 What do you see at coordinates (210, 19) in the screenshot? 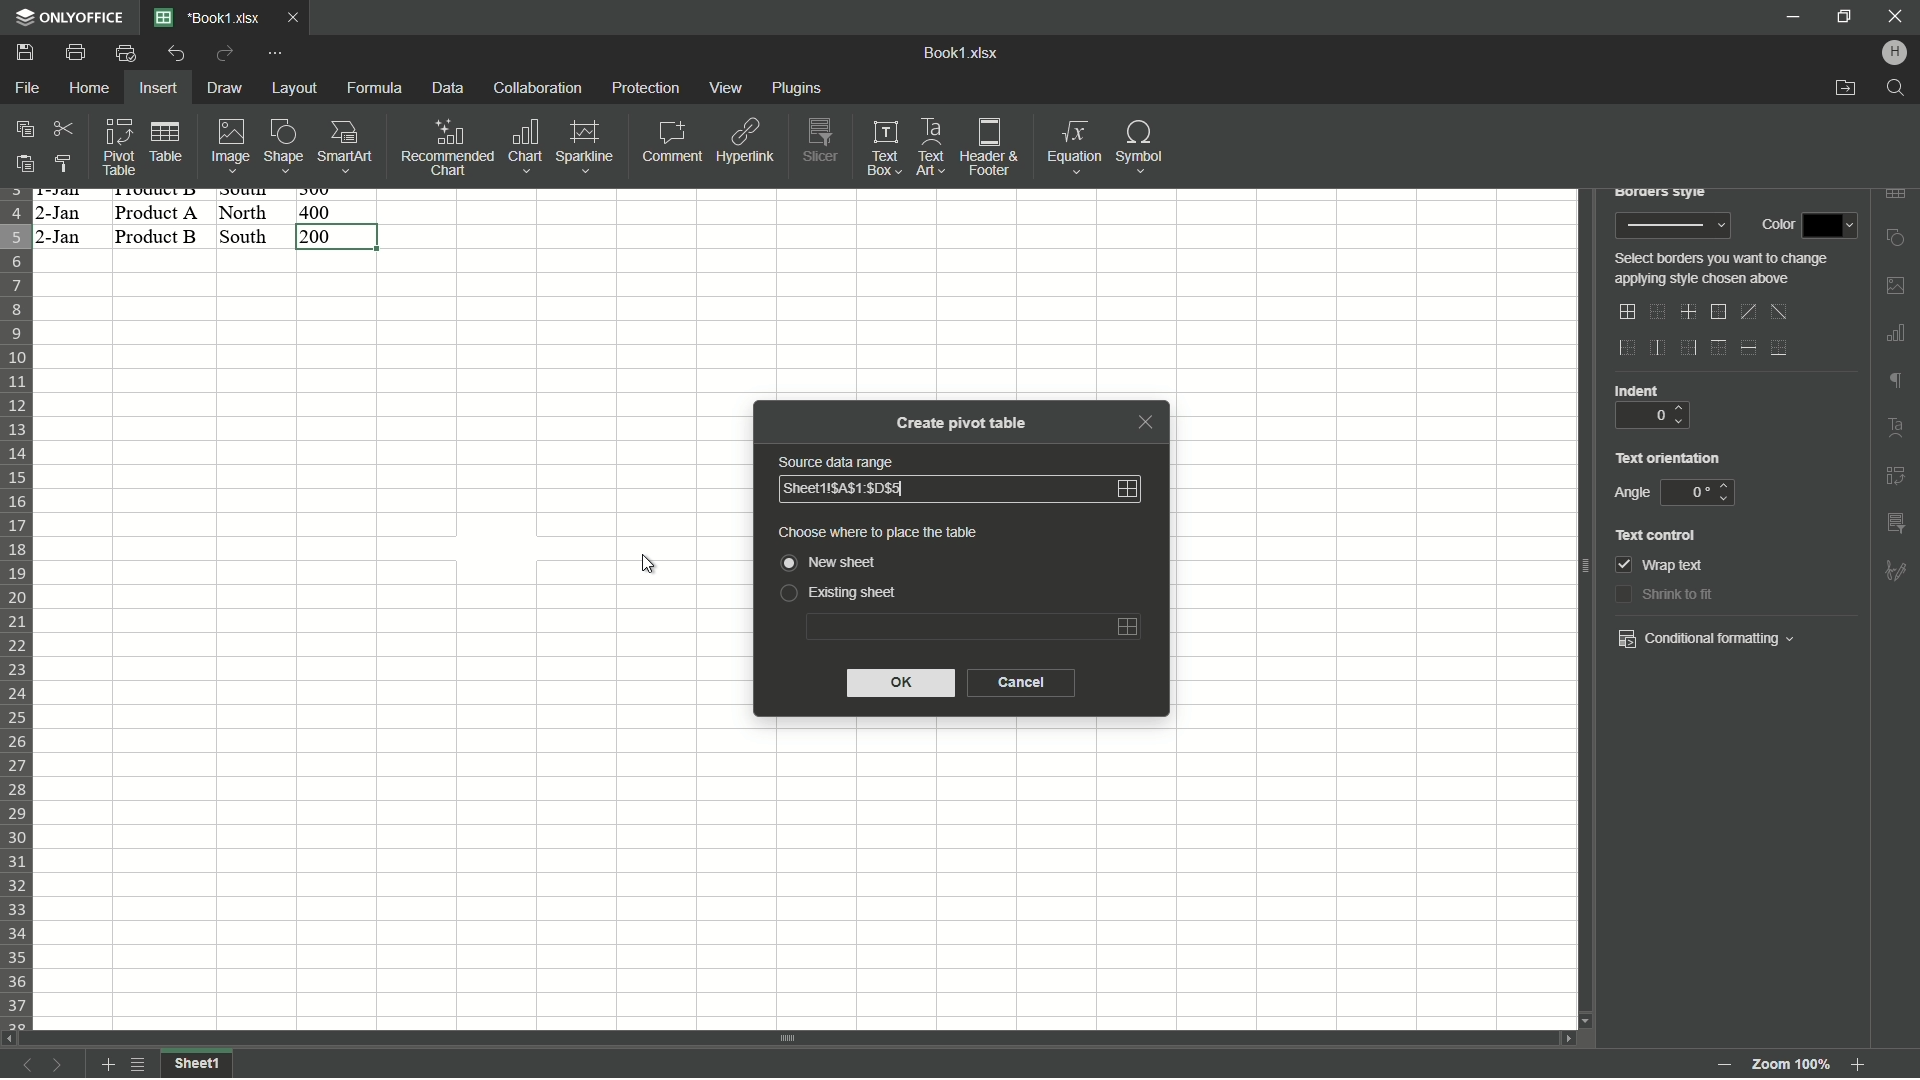
I see `File name ` at bounding box center [210, 19].